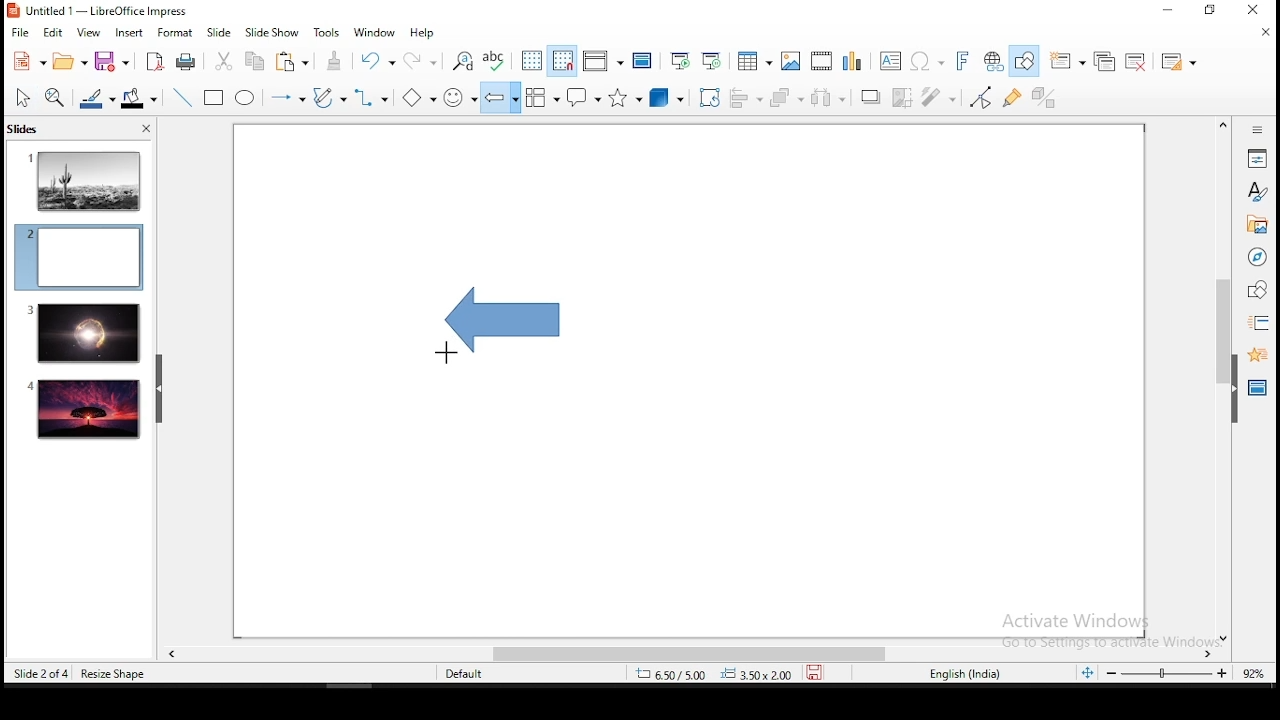 Image resolution: width=1280 pixels, height=720 pixels. I want to click on rectangle, so click(215, 99).